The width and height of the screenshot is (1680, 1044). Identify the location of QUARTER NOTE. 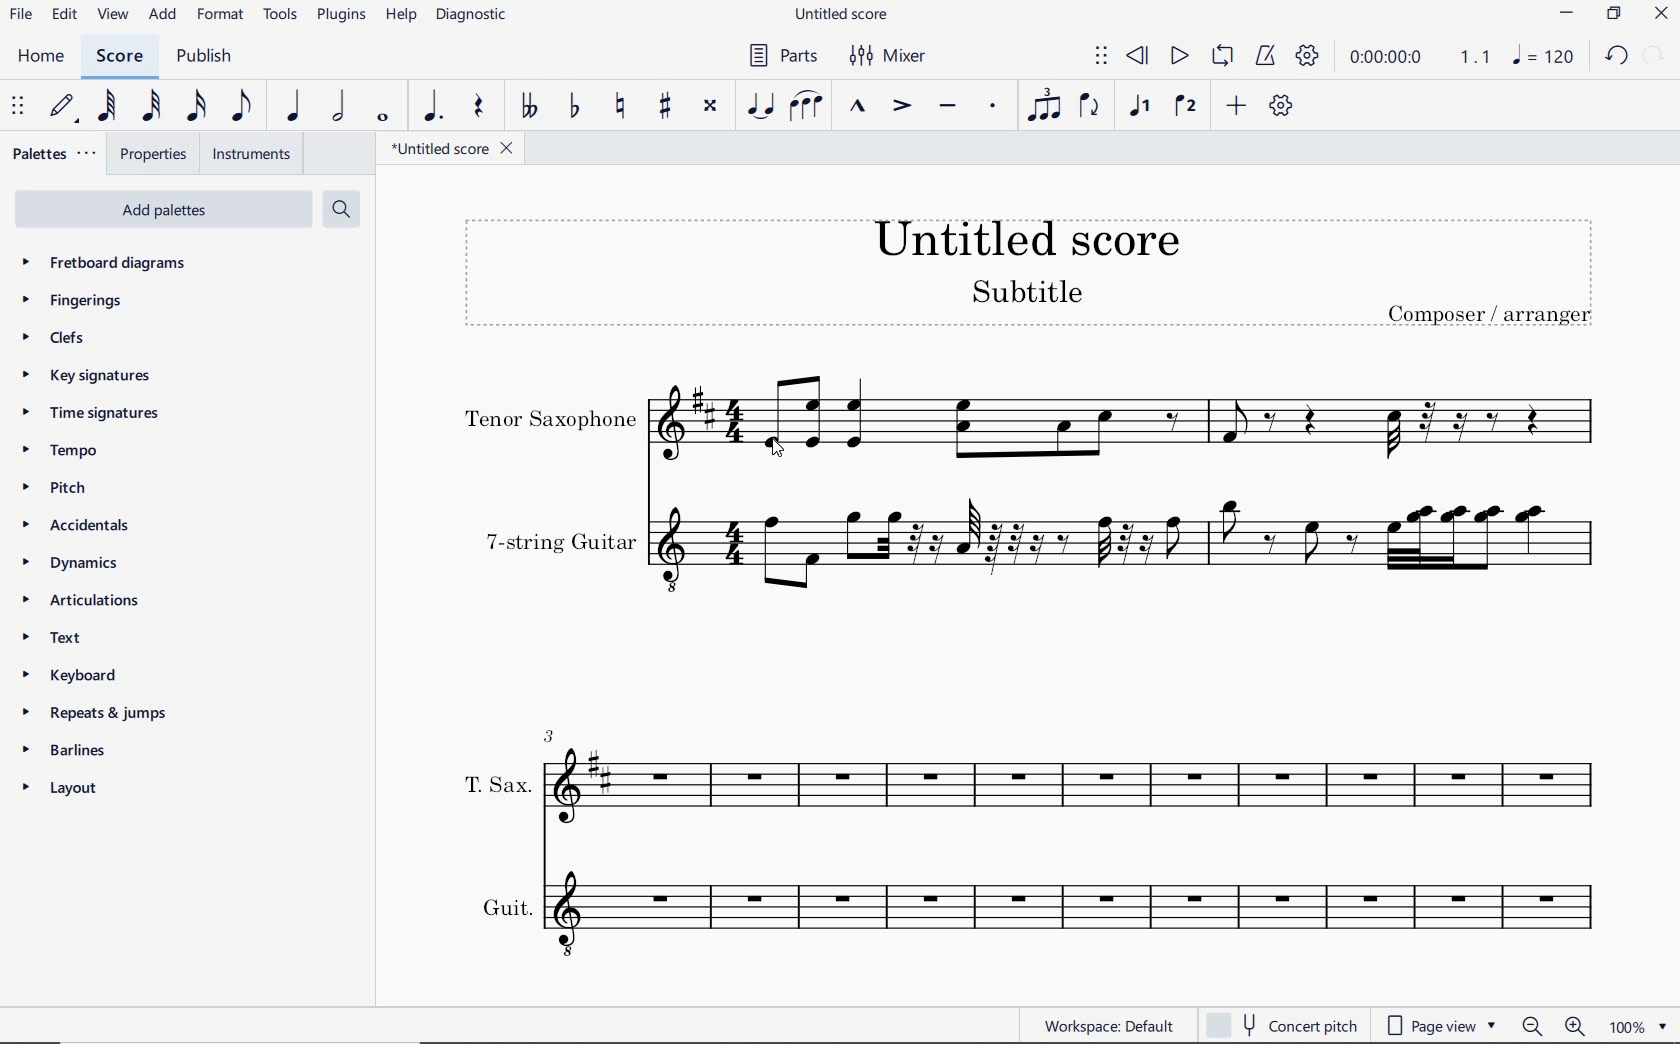
(293, 106).